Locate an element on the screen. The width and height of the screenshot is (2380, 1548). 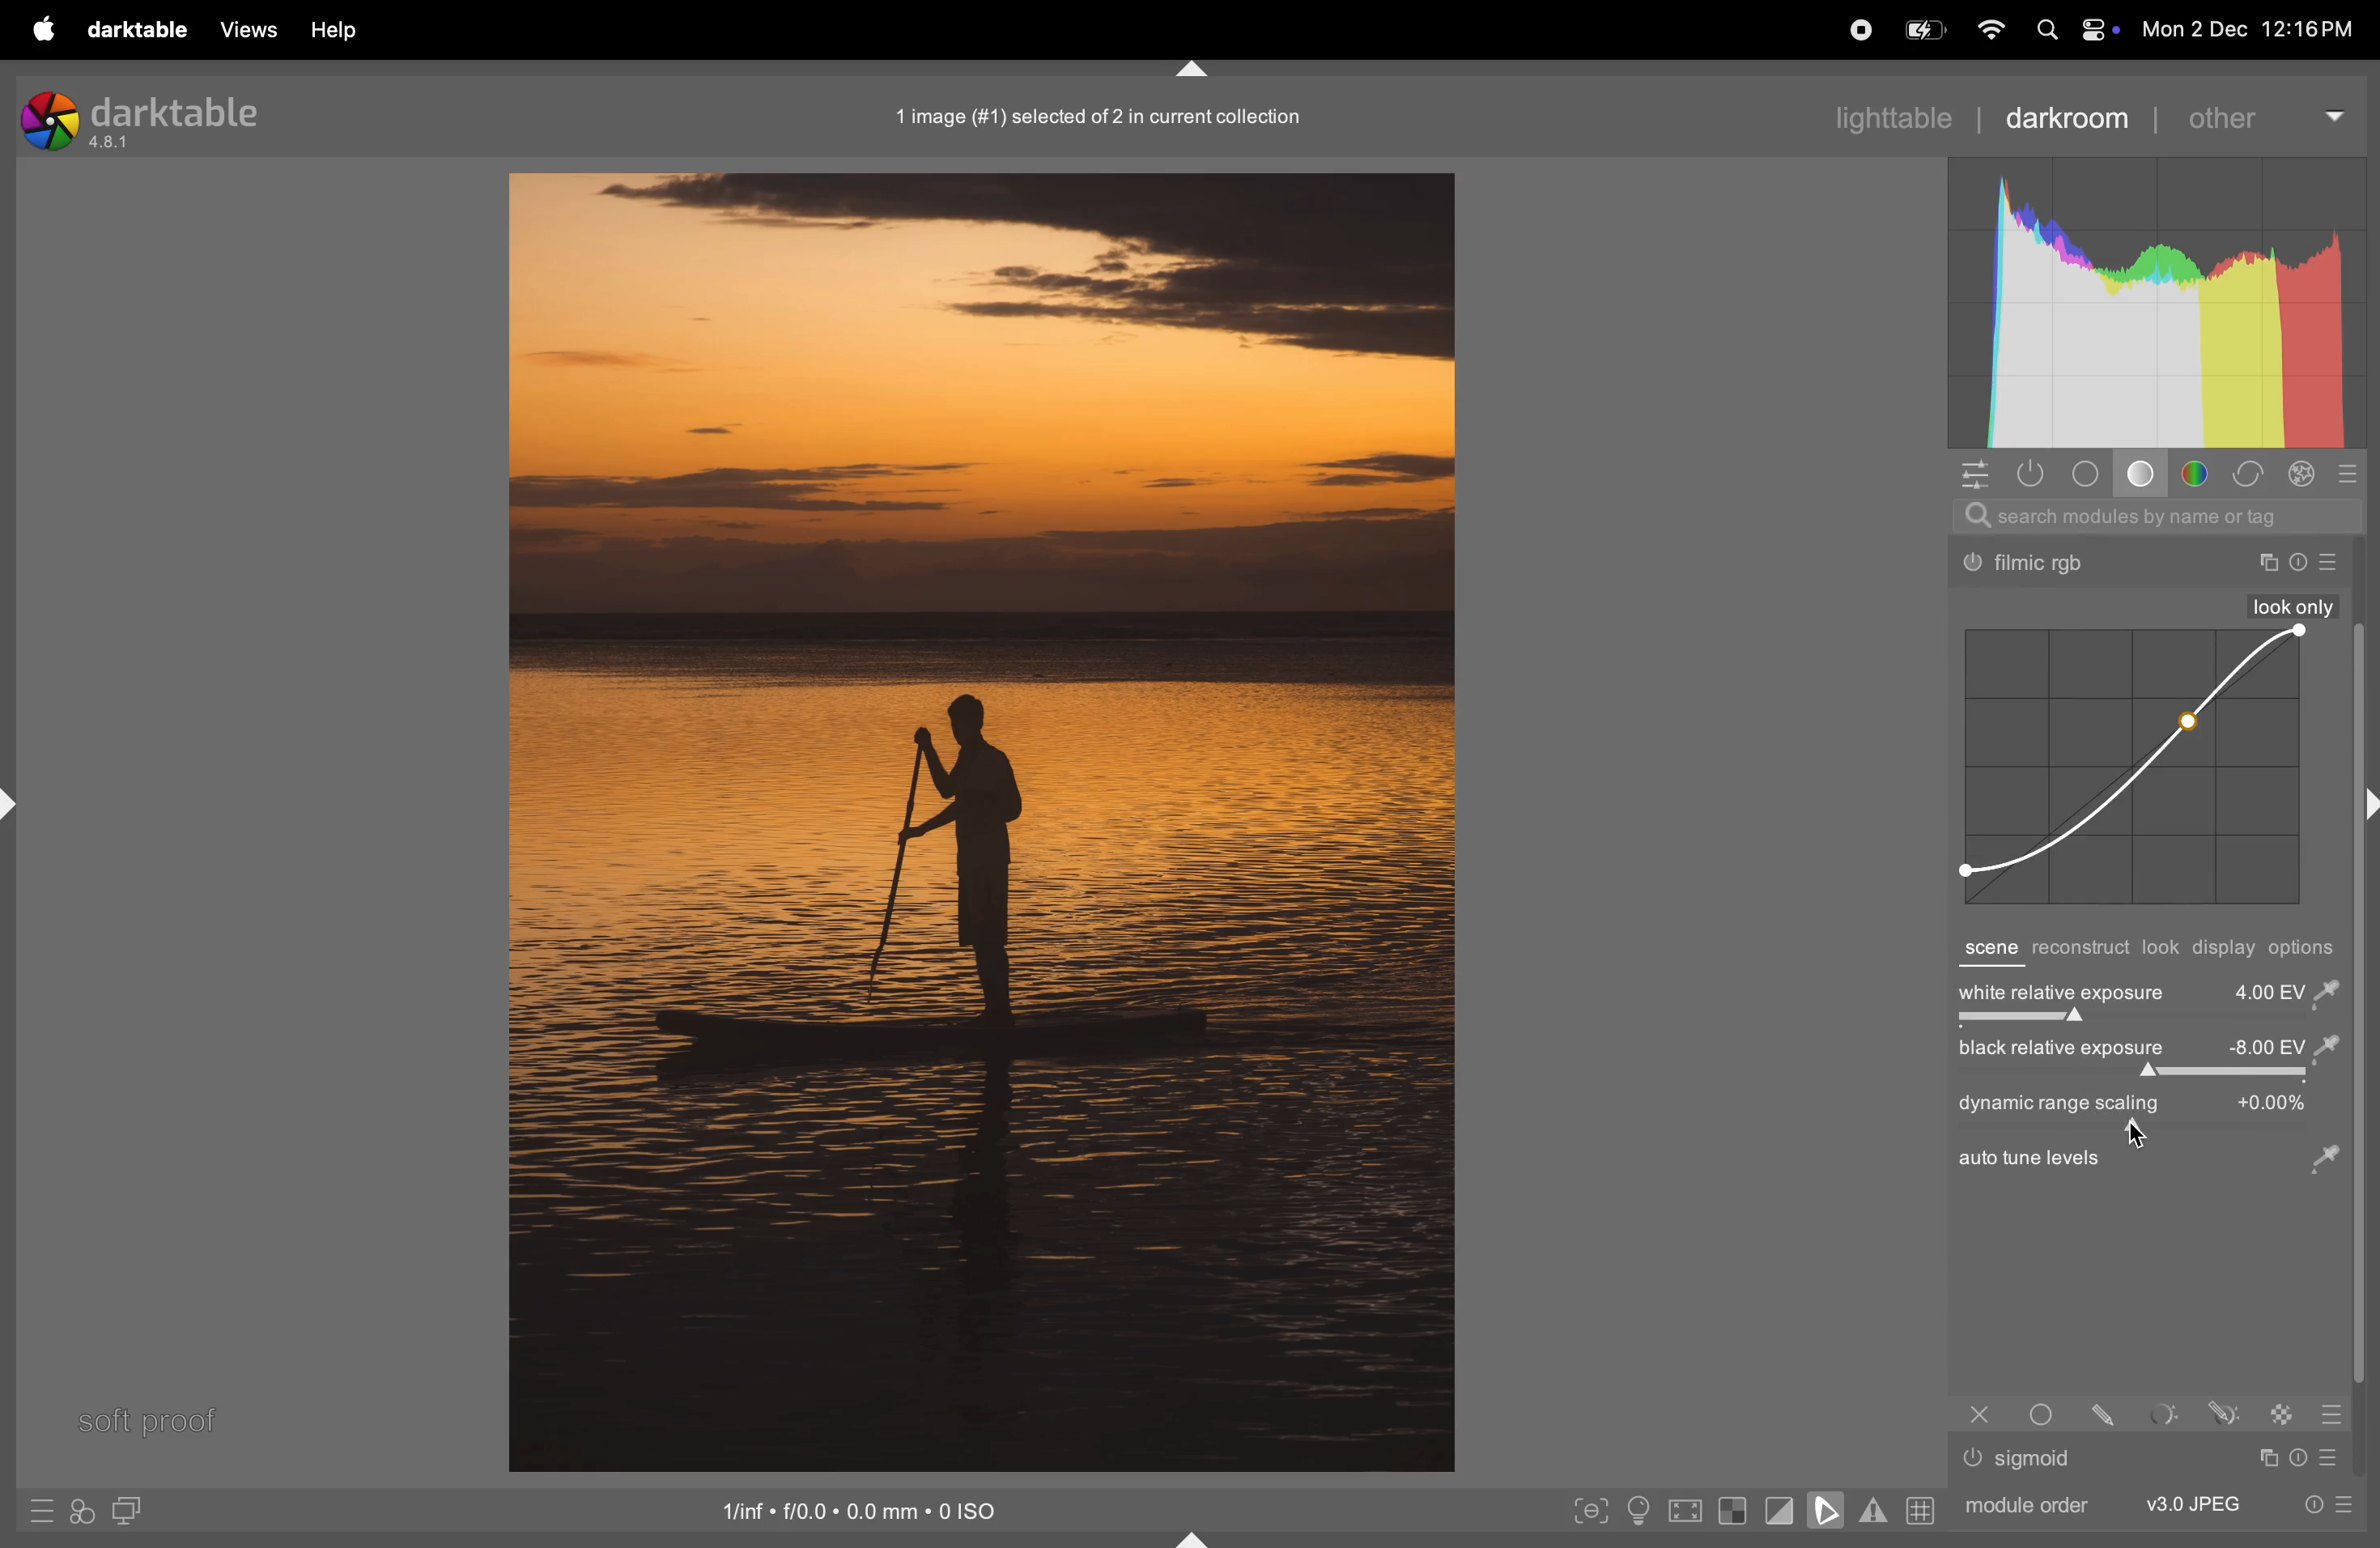
toggle bar is located at coordinates (2144, 1022).